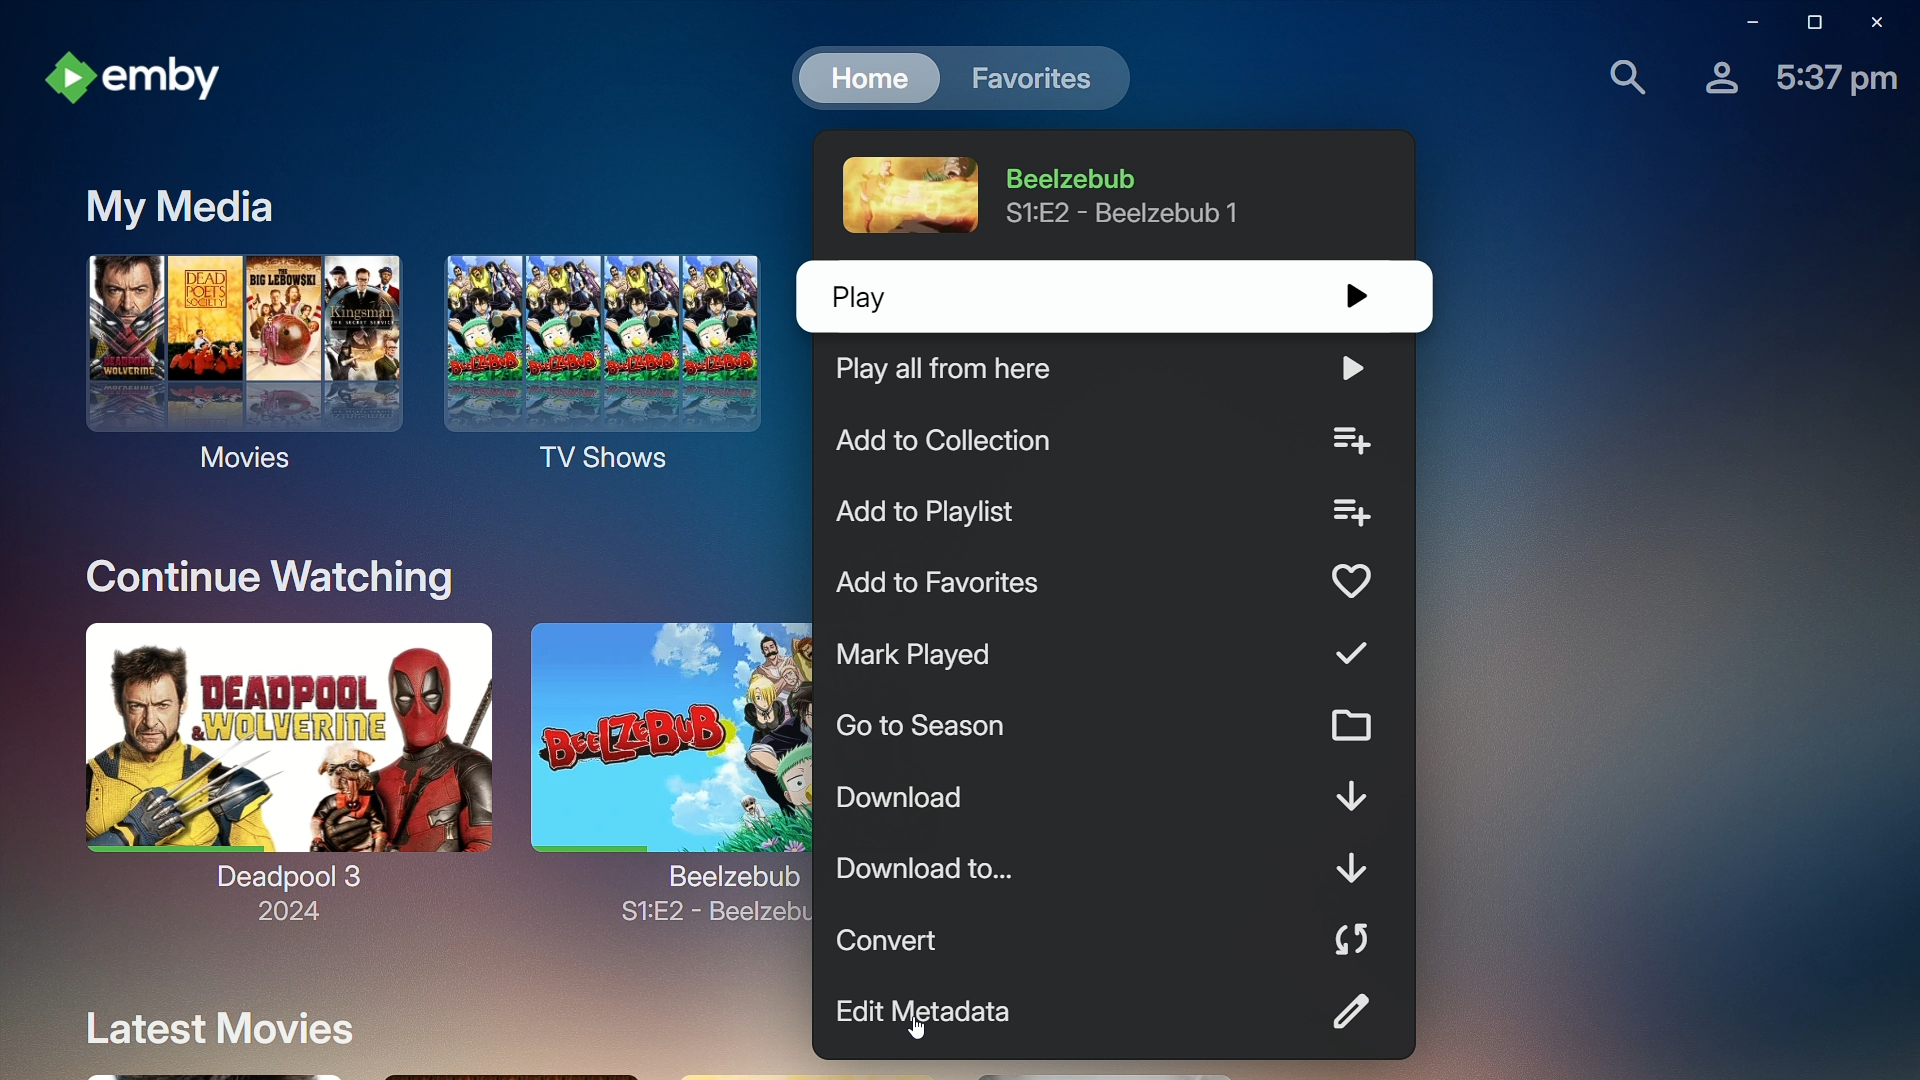  I want to click on Time-5.37 pm, so click(1839, 82).